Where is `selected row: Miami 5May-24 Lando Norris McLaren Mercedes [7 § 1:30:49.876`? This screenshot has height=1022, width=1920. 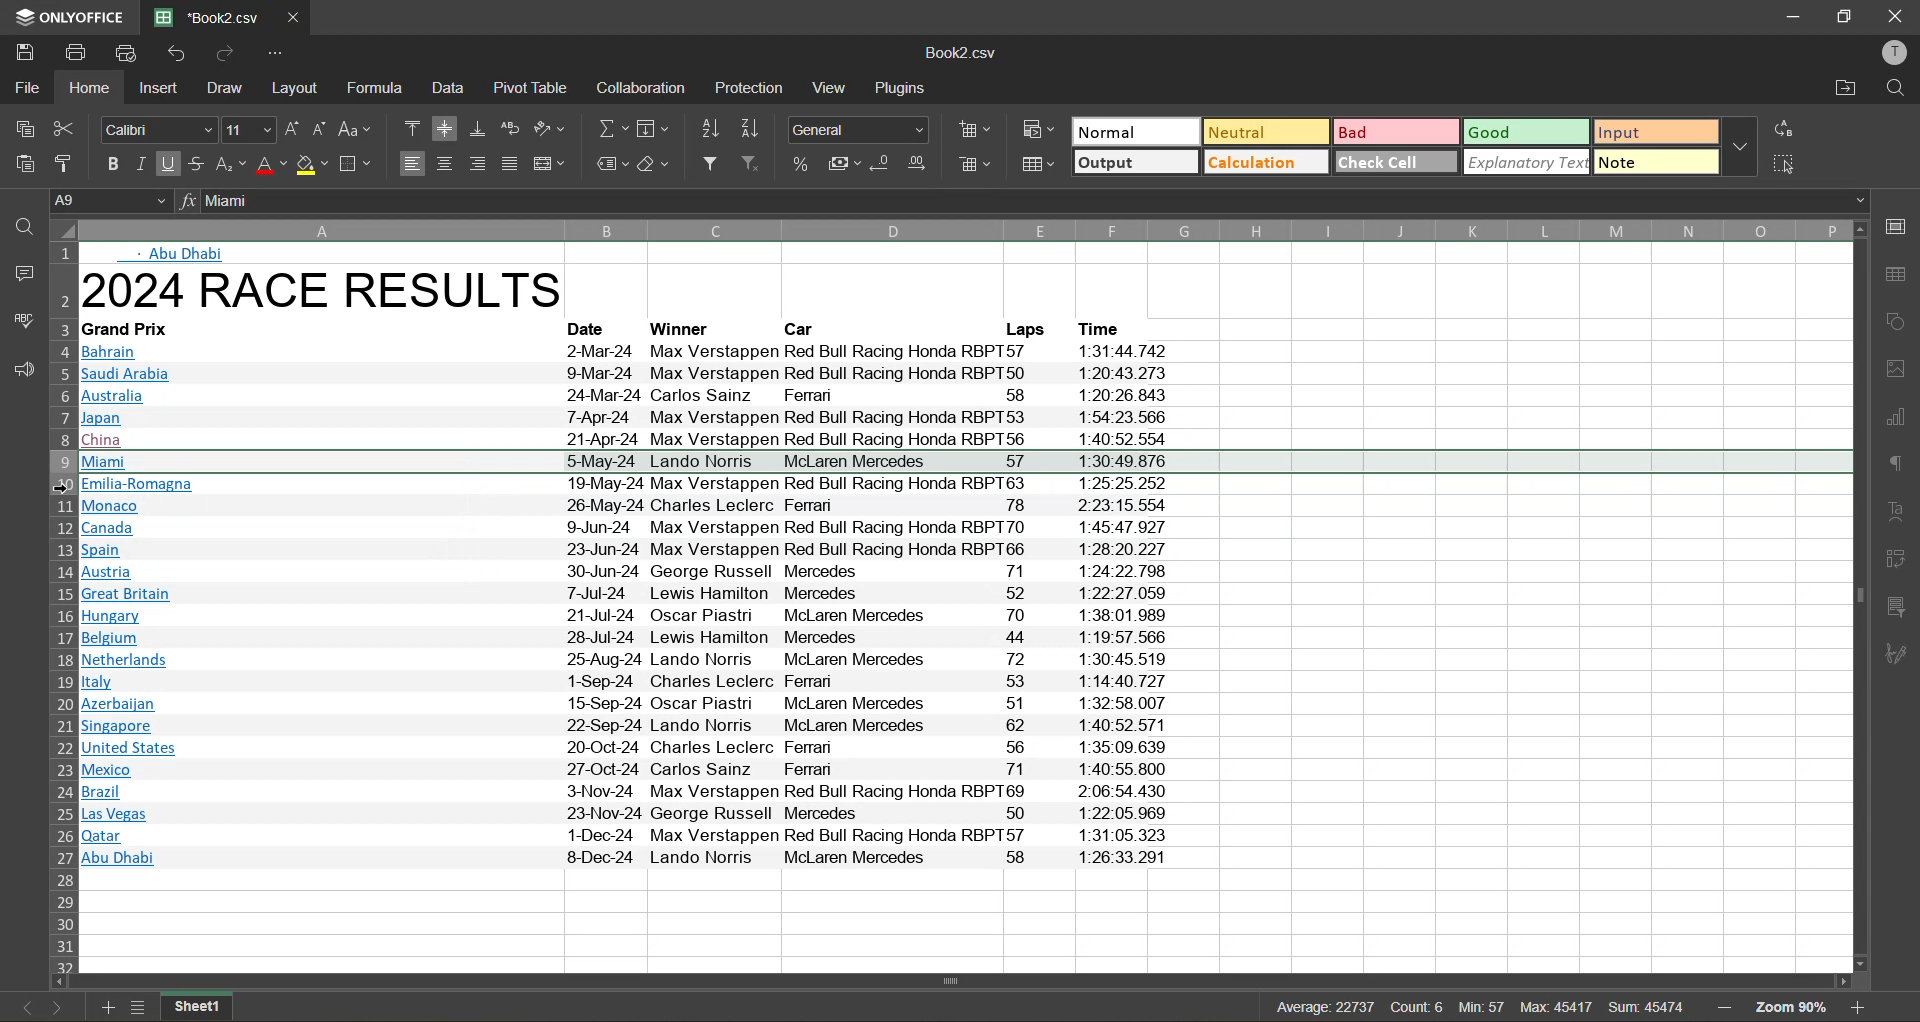
selected row: Miami 5May-24 Lando Norris McLaren Mercedes [7 § 1:30:49.876 is located at coordinates (965, 462).